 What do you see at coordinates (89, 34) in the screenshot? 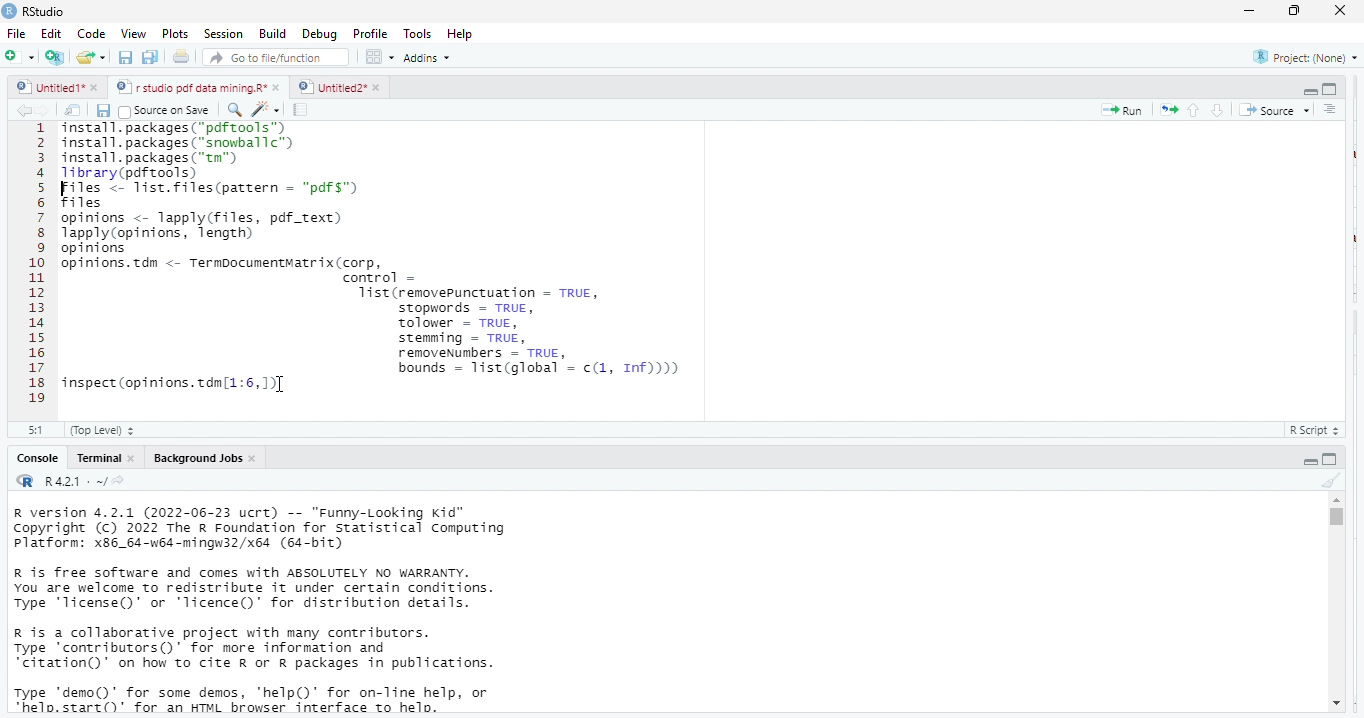
I see `code` at bounding box center [89, 34].